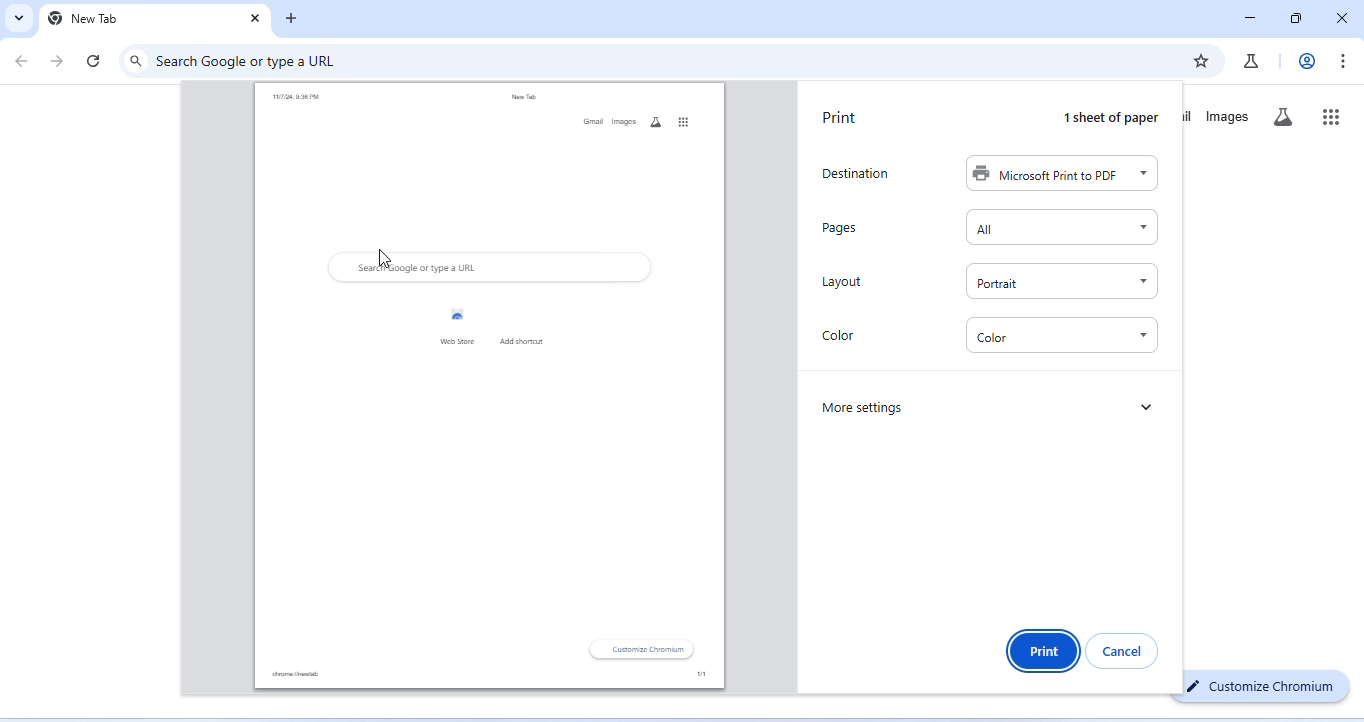 The height and width of the screenshot is (722, 1364). Describe the element at coordinates (417, 268) in the screenshot. I see `Search Google or type a URL` at that location.